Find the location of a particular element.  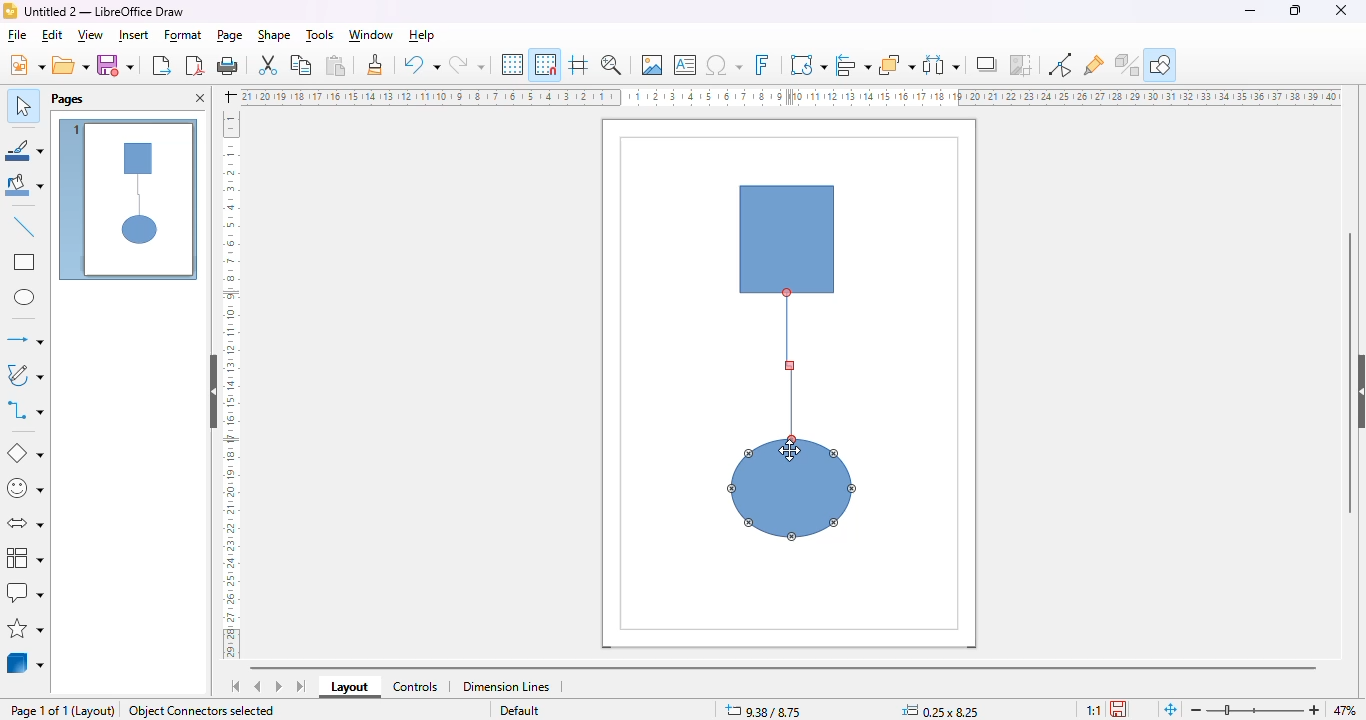

object connectors selected is located at coordinates (202, 711).